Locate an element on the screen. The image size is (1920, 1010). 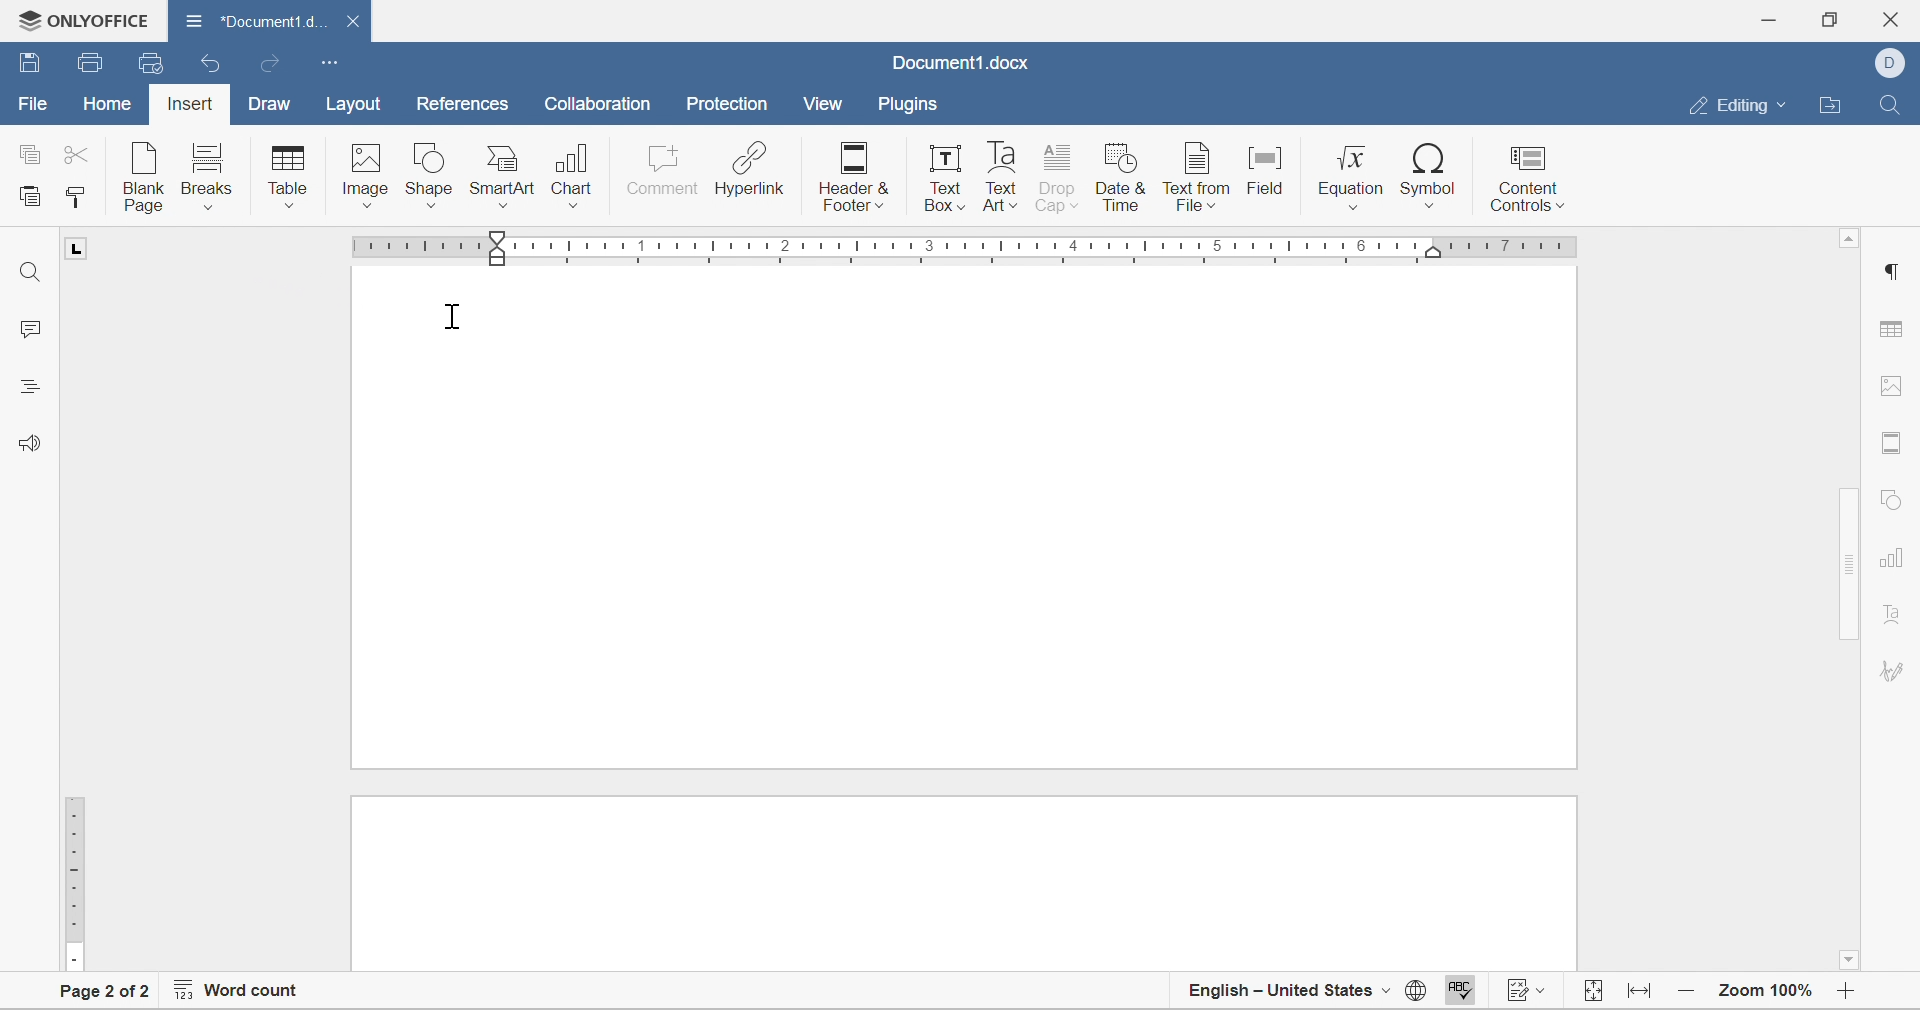
Insert page break is located at coordinates (205, 176).